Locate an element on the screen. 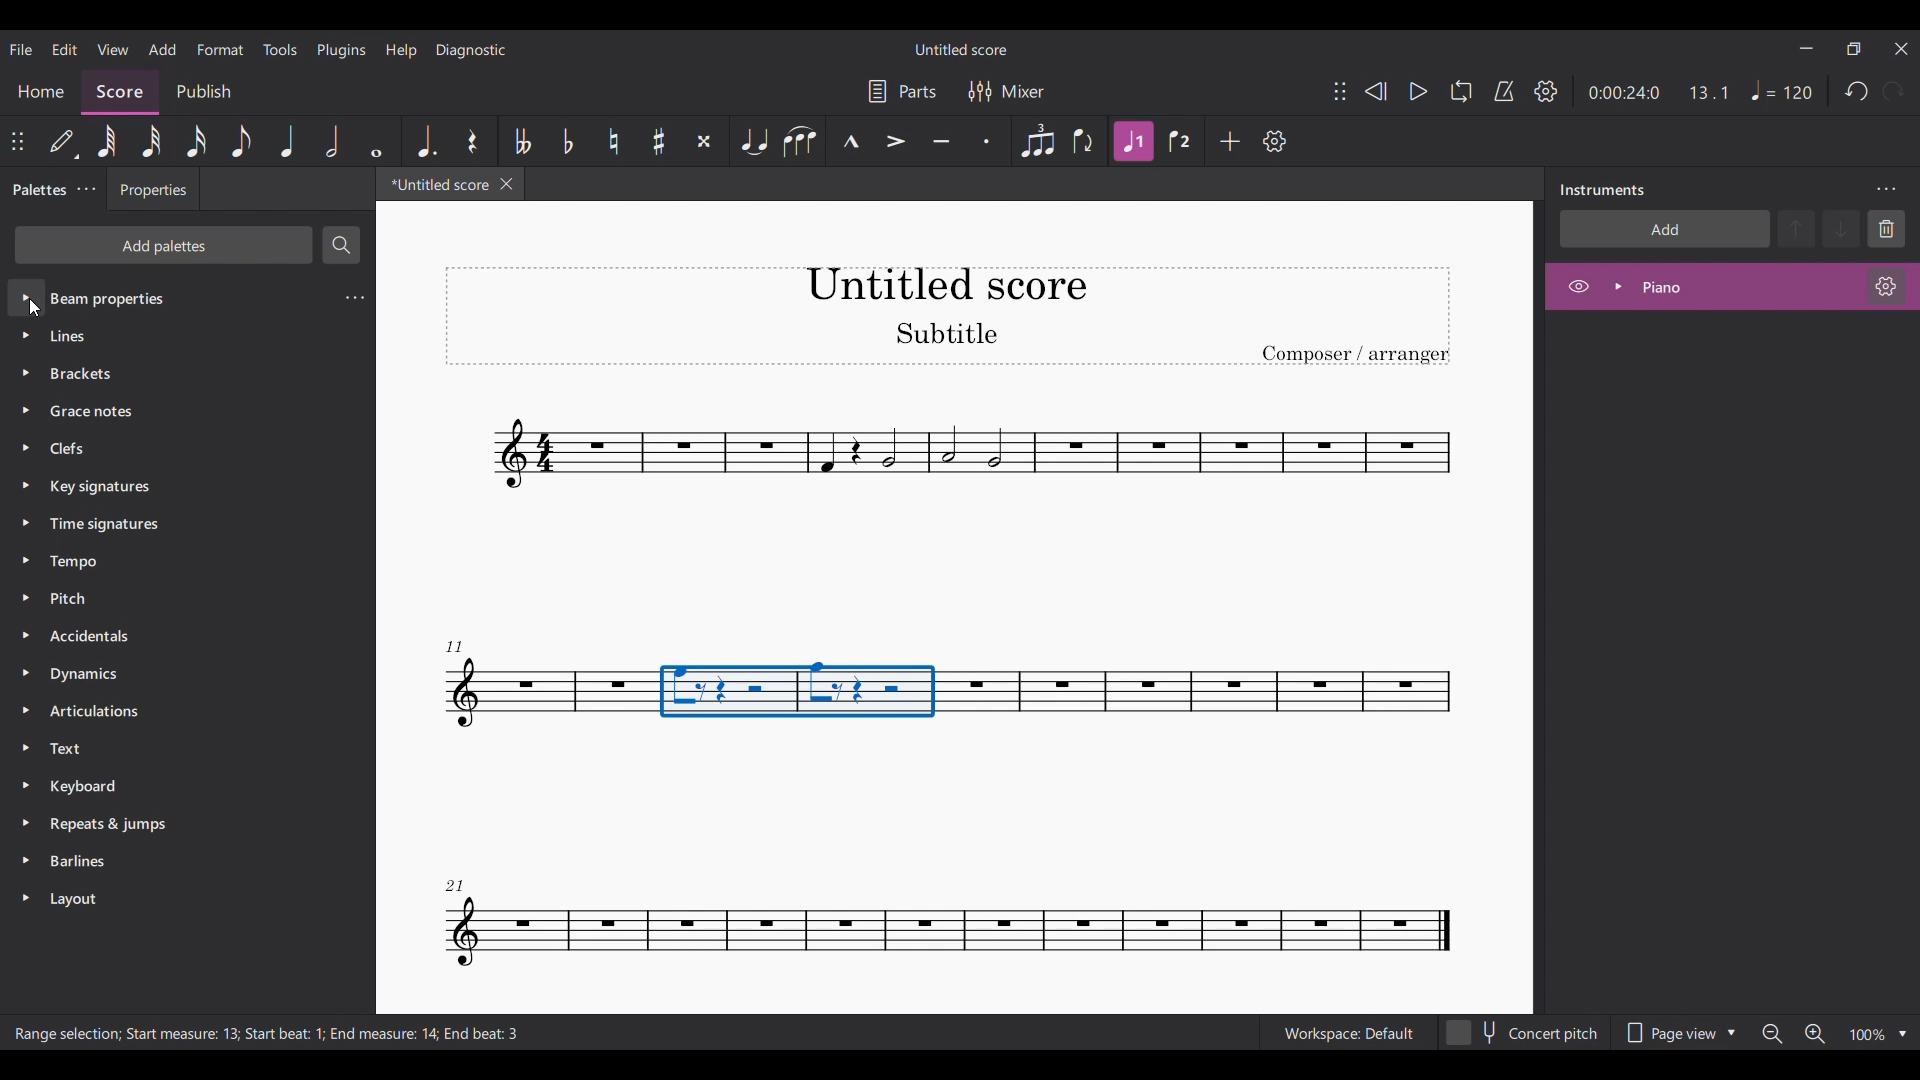  View menu is located at coordinates (112, 49).